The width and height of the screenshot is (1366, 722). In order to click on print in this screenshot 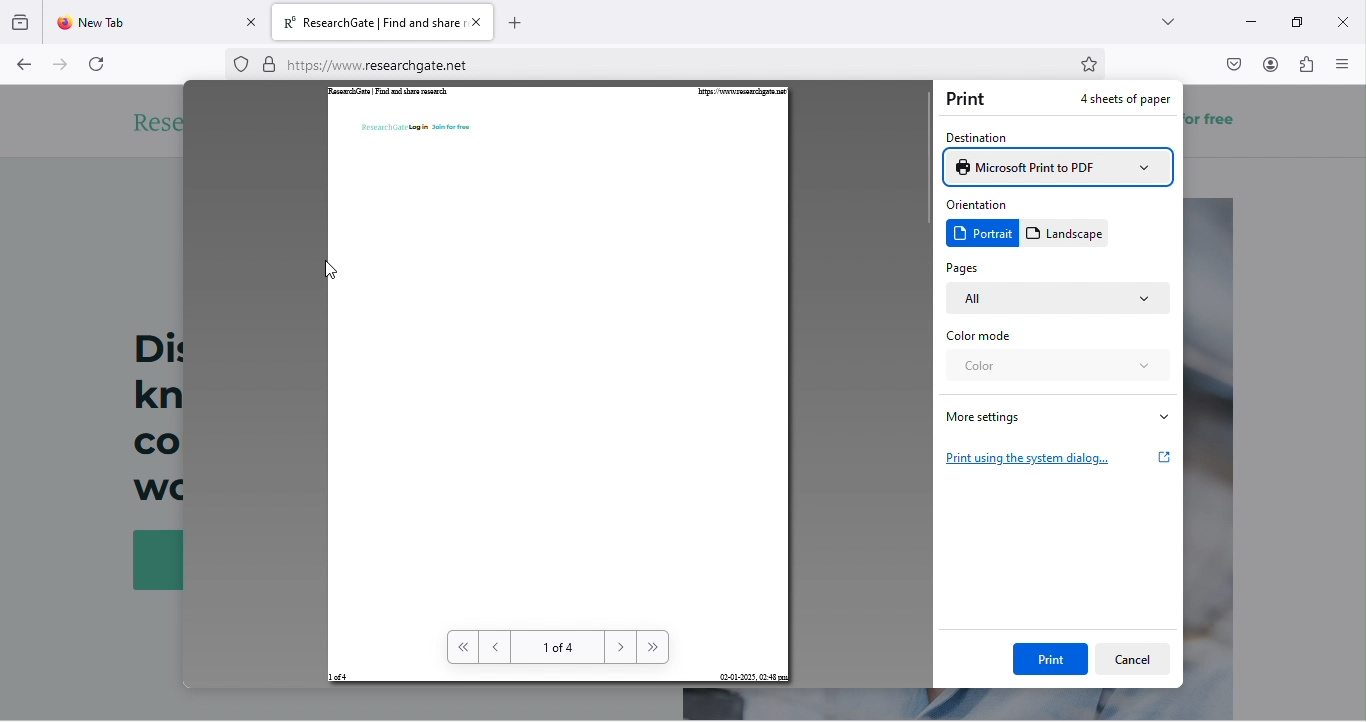, I will do `click(1050, 659)`.